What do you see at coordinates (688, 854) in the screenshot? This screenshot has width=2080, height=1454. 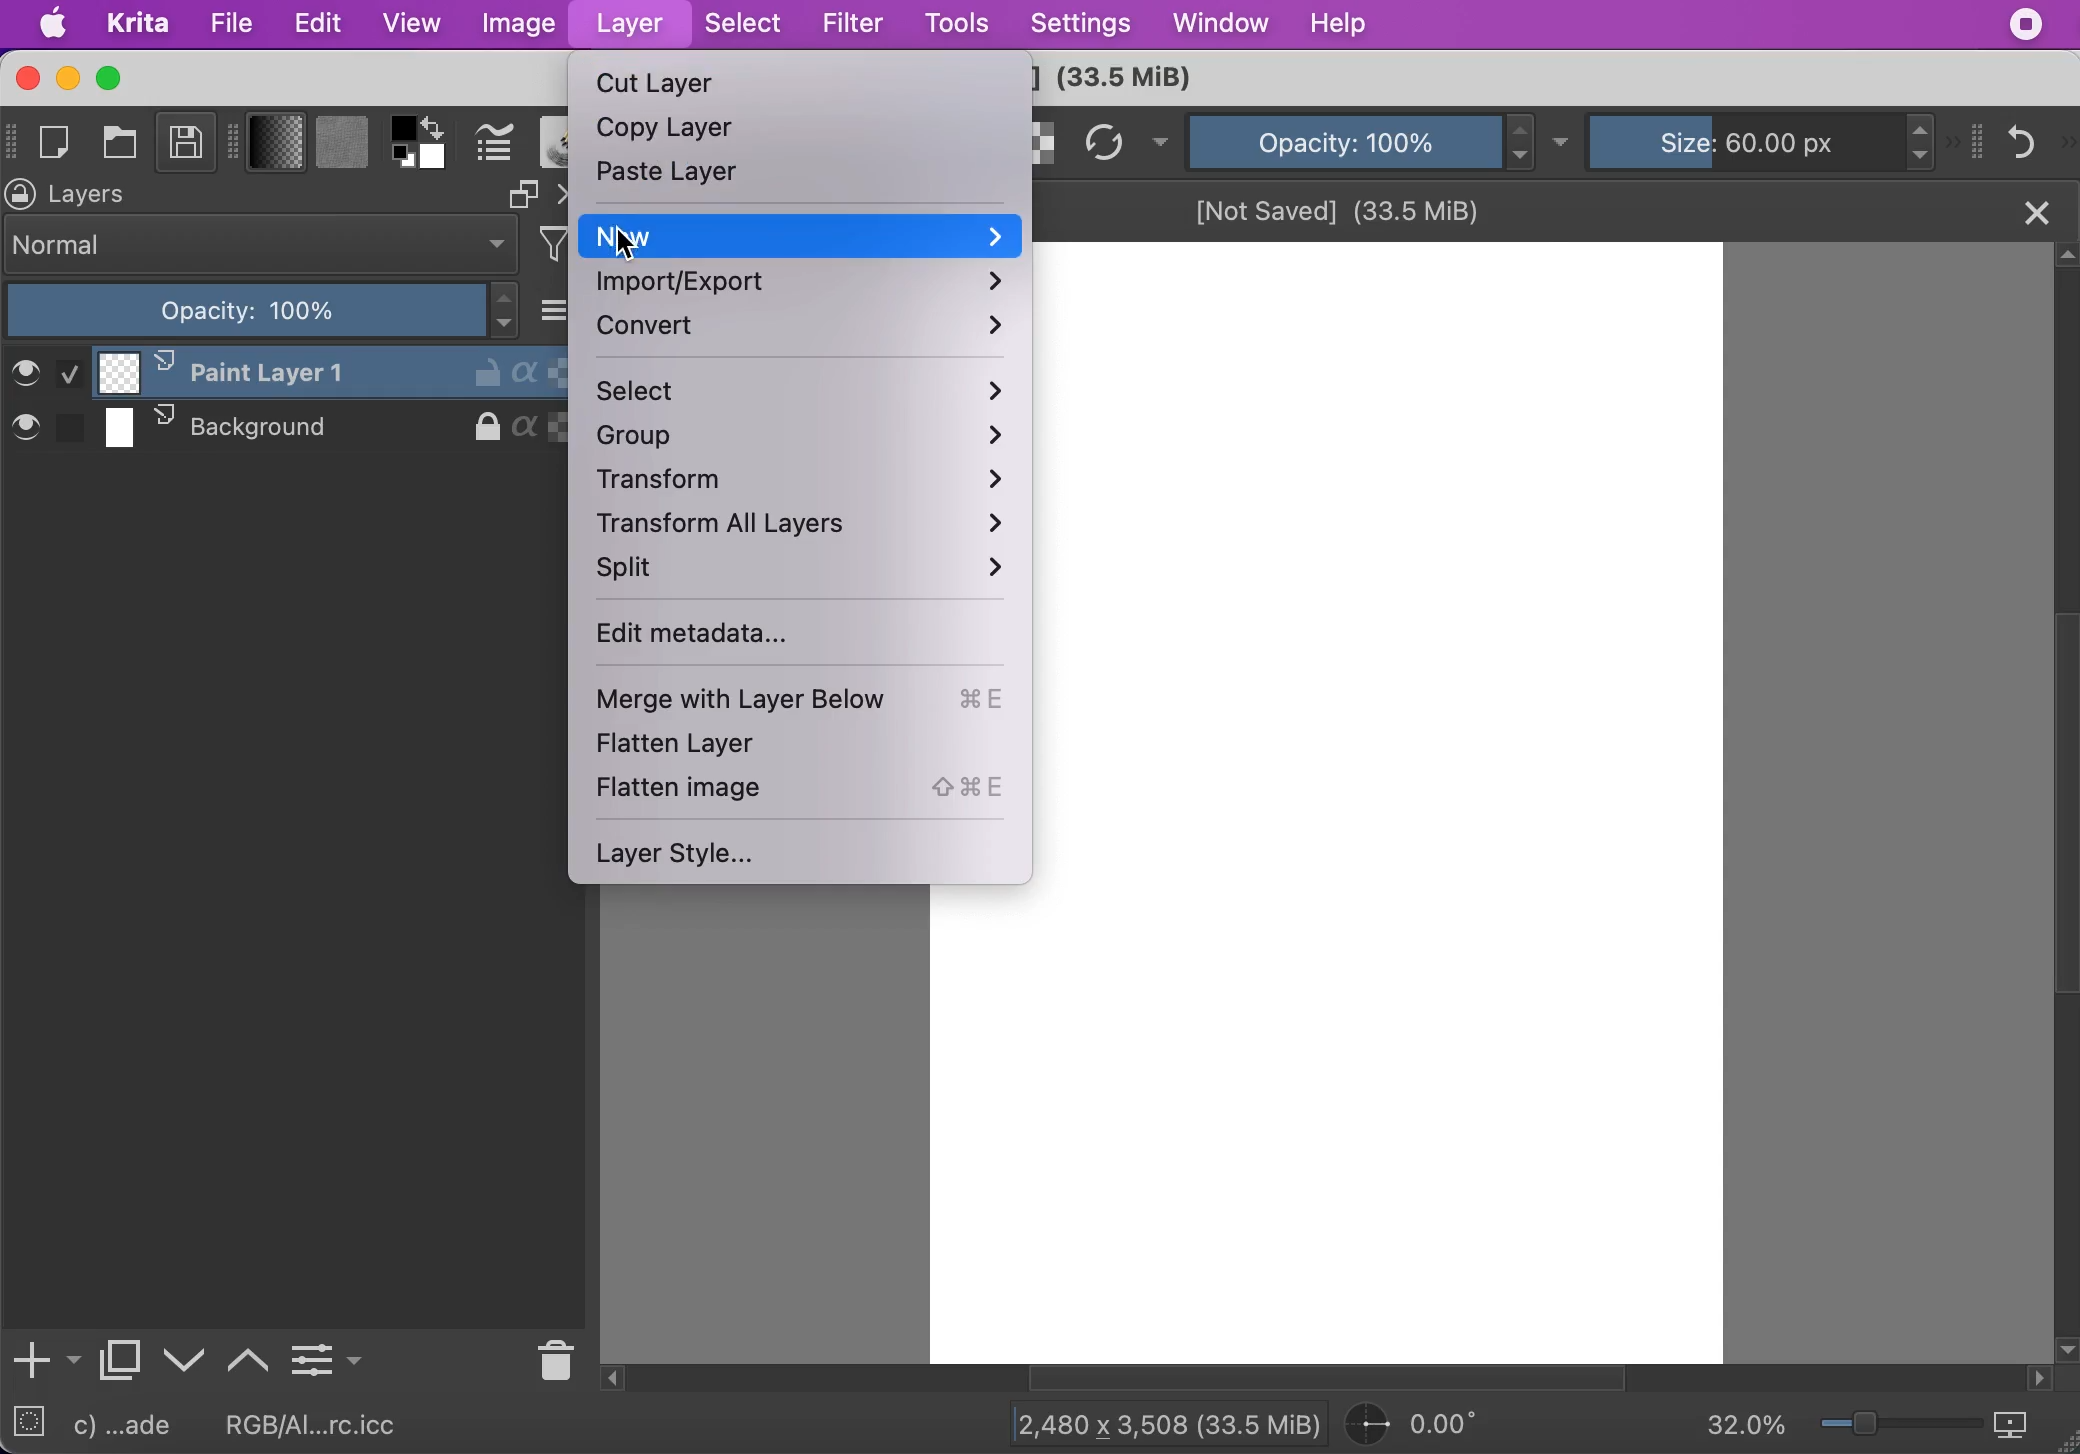 I see `layer style` at bounding box center [688, 854].